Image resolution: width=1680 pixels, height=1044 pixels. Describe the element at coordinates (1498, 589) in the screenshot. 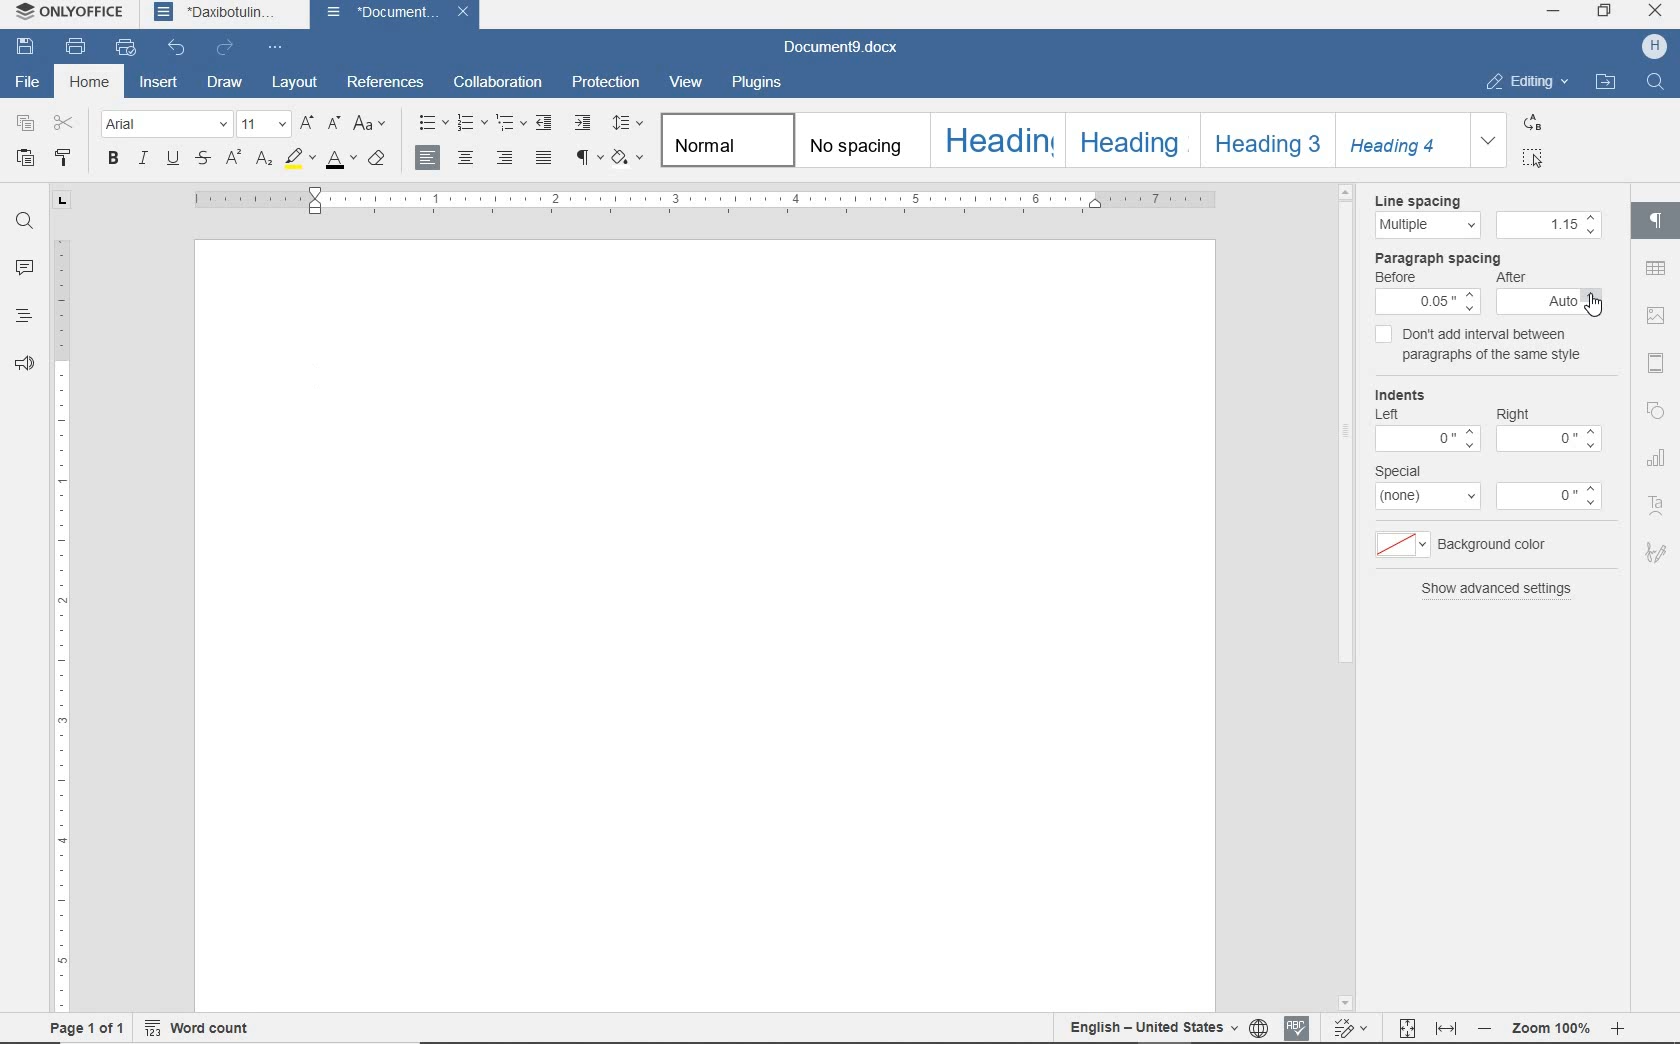

I see `show advanced settings` at that location.